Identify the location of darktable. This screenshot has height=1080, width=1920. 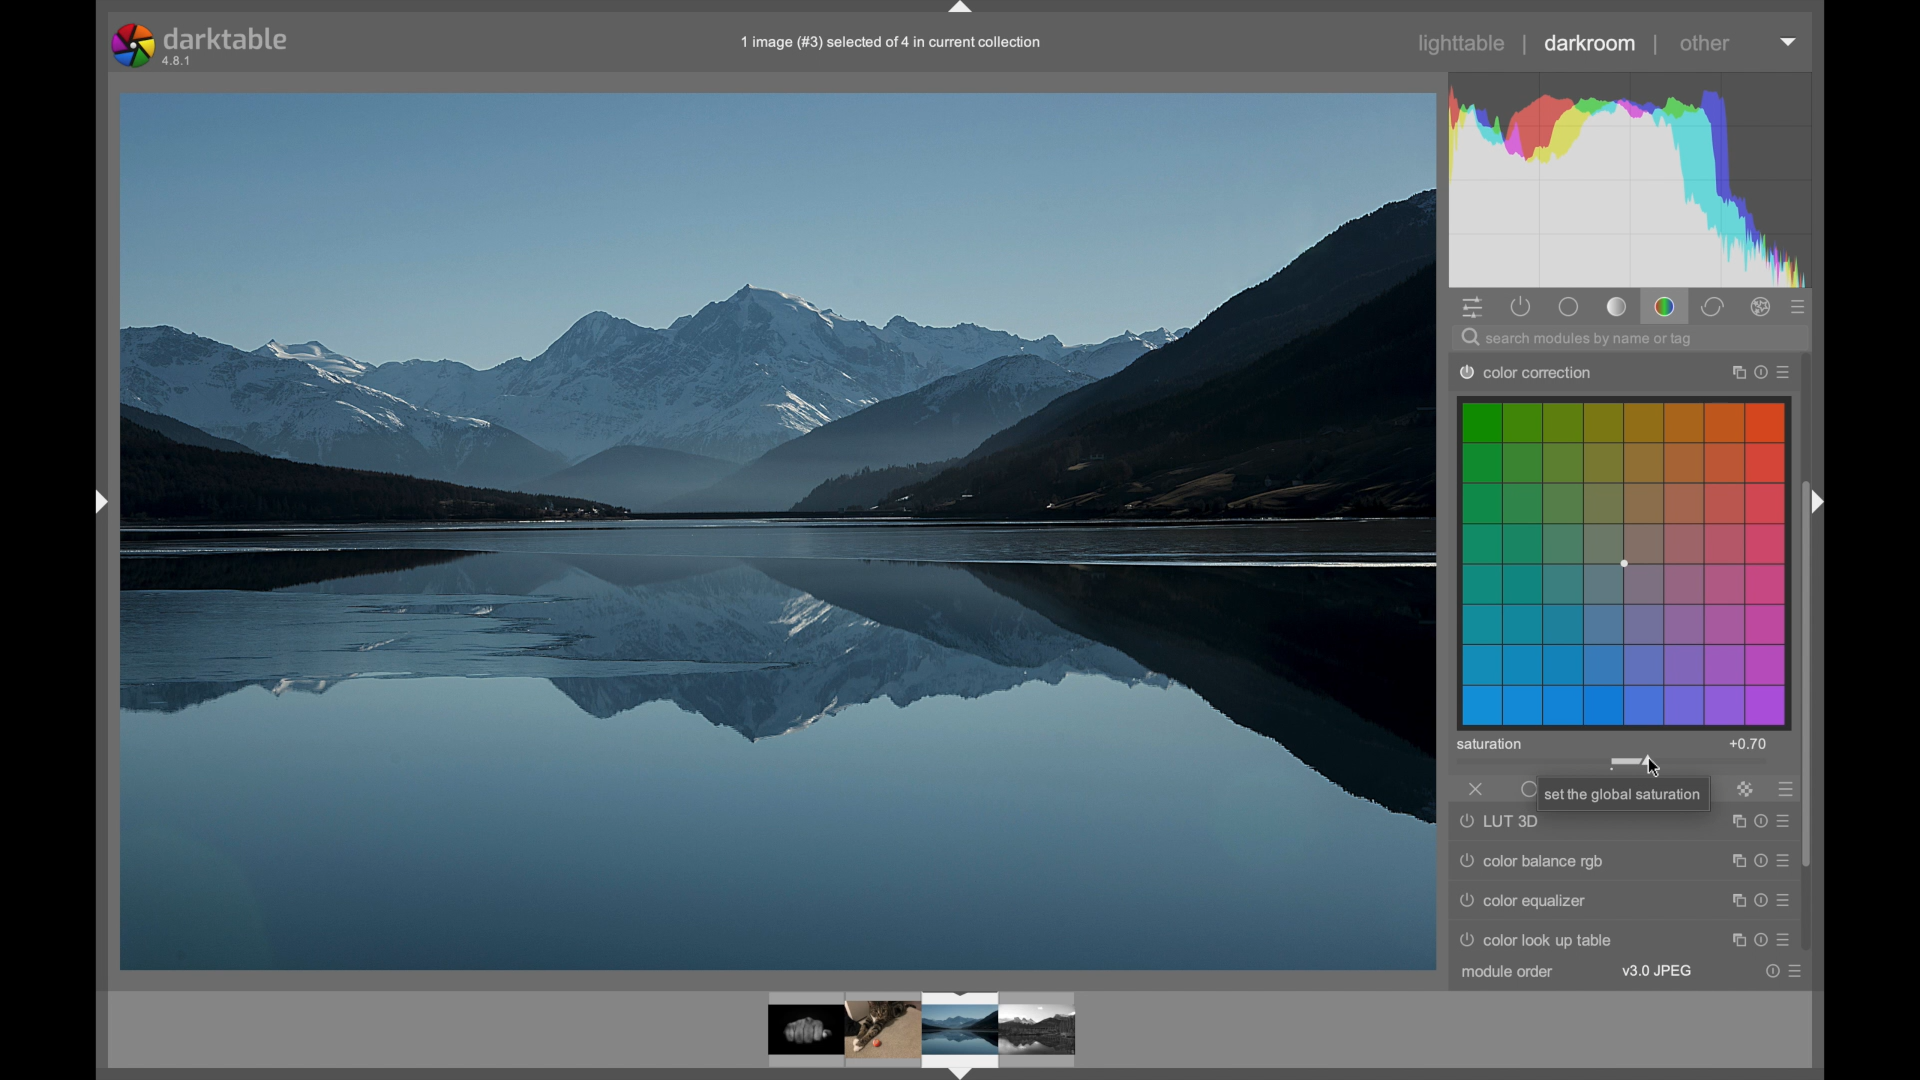
(203, 46).